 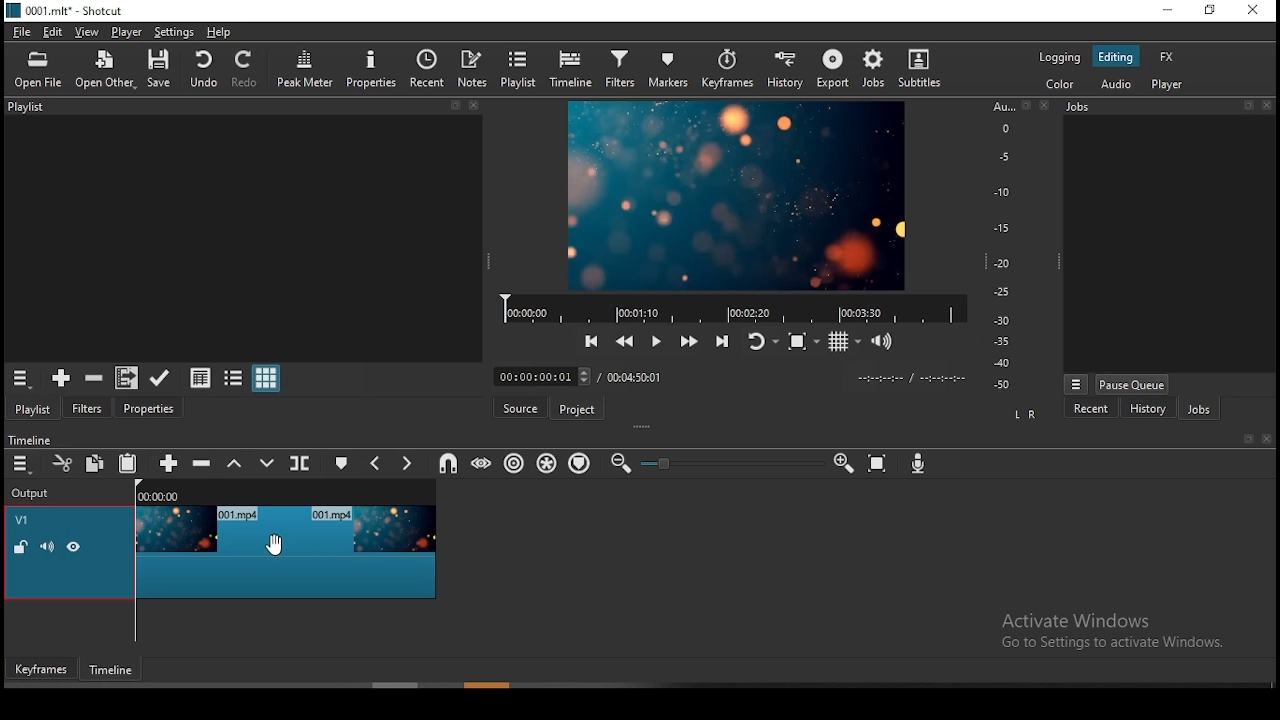 What do you see at coordinates (519, 406) in the screenshot?
I see `source` at bounding box center [519, 406].